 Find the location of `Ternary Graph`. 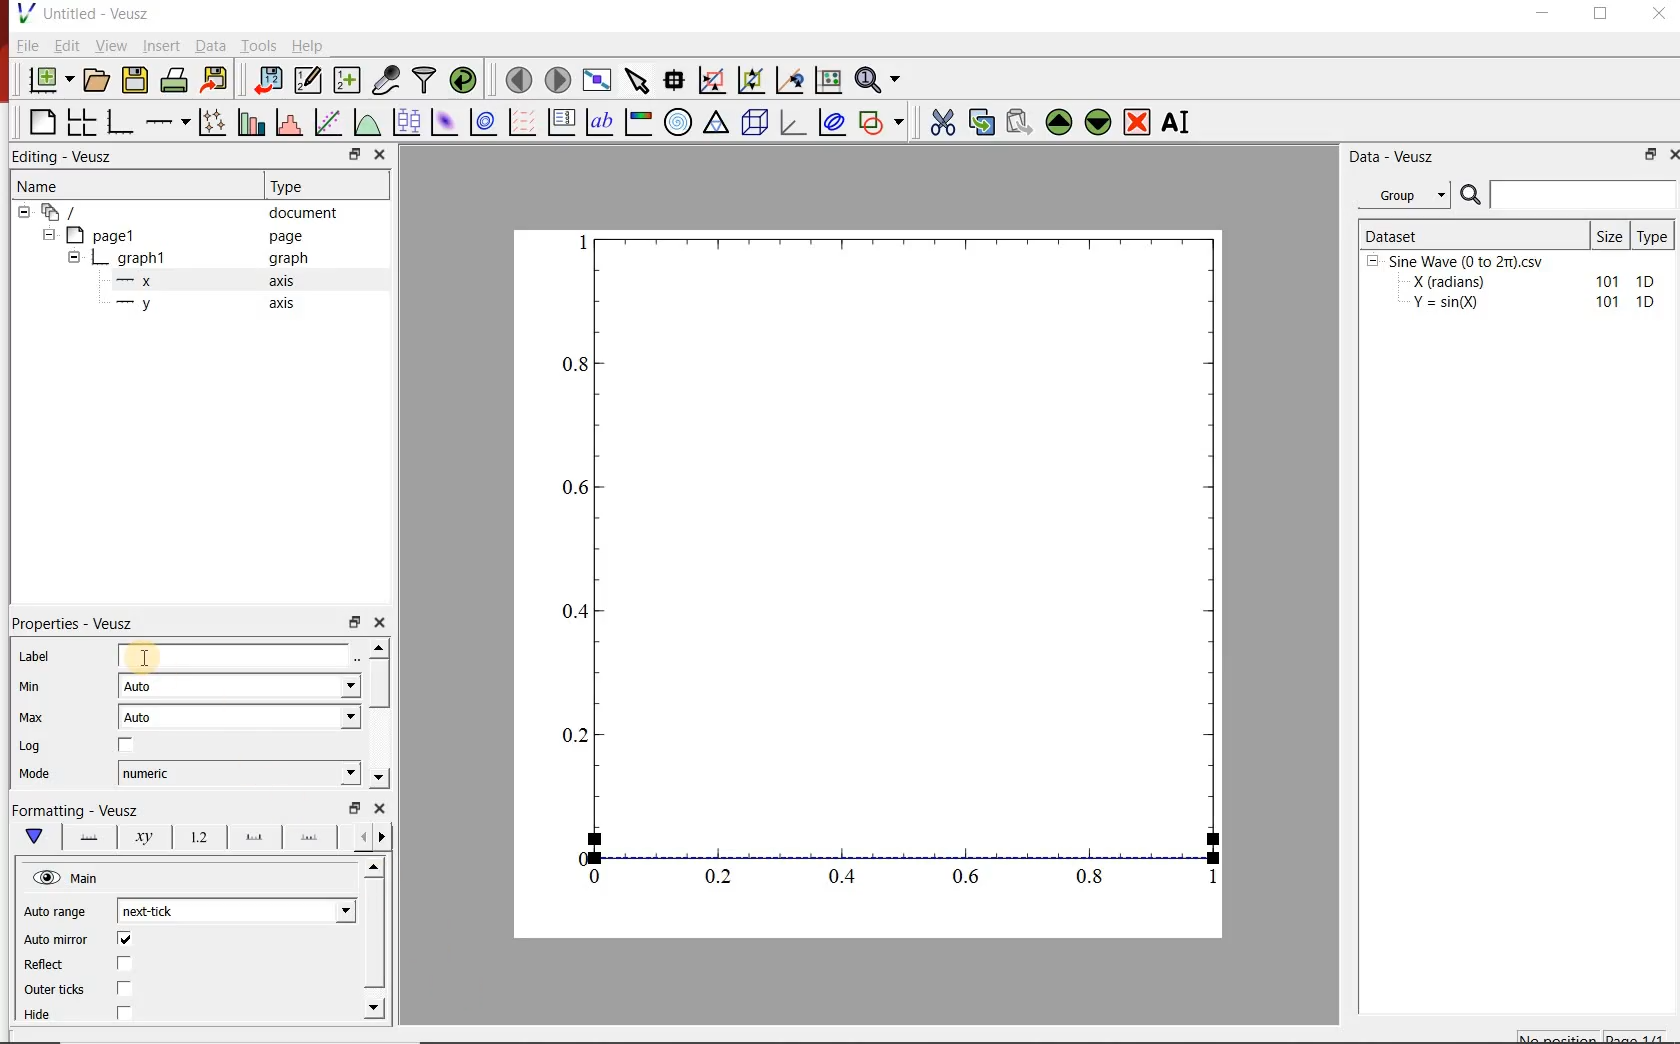

Ternary Graph is located at coordinates (717, 122).